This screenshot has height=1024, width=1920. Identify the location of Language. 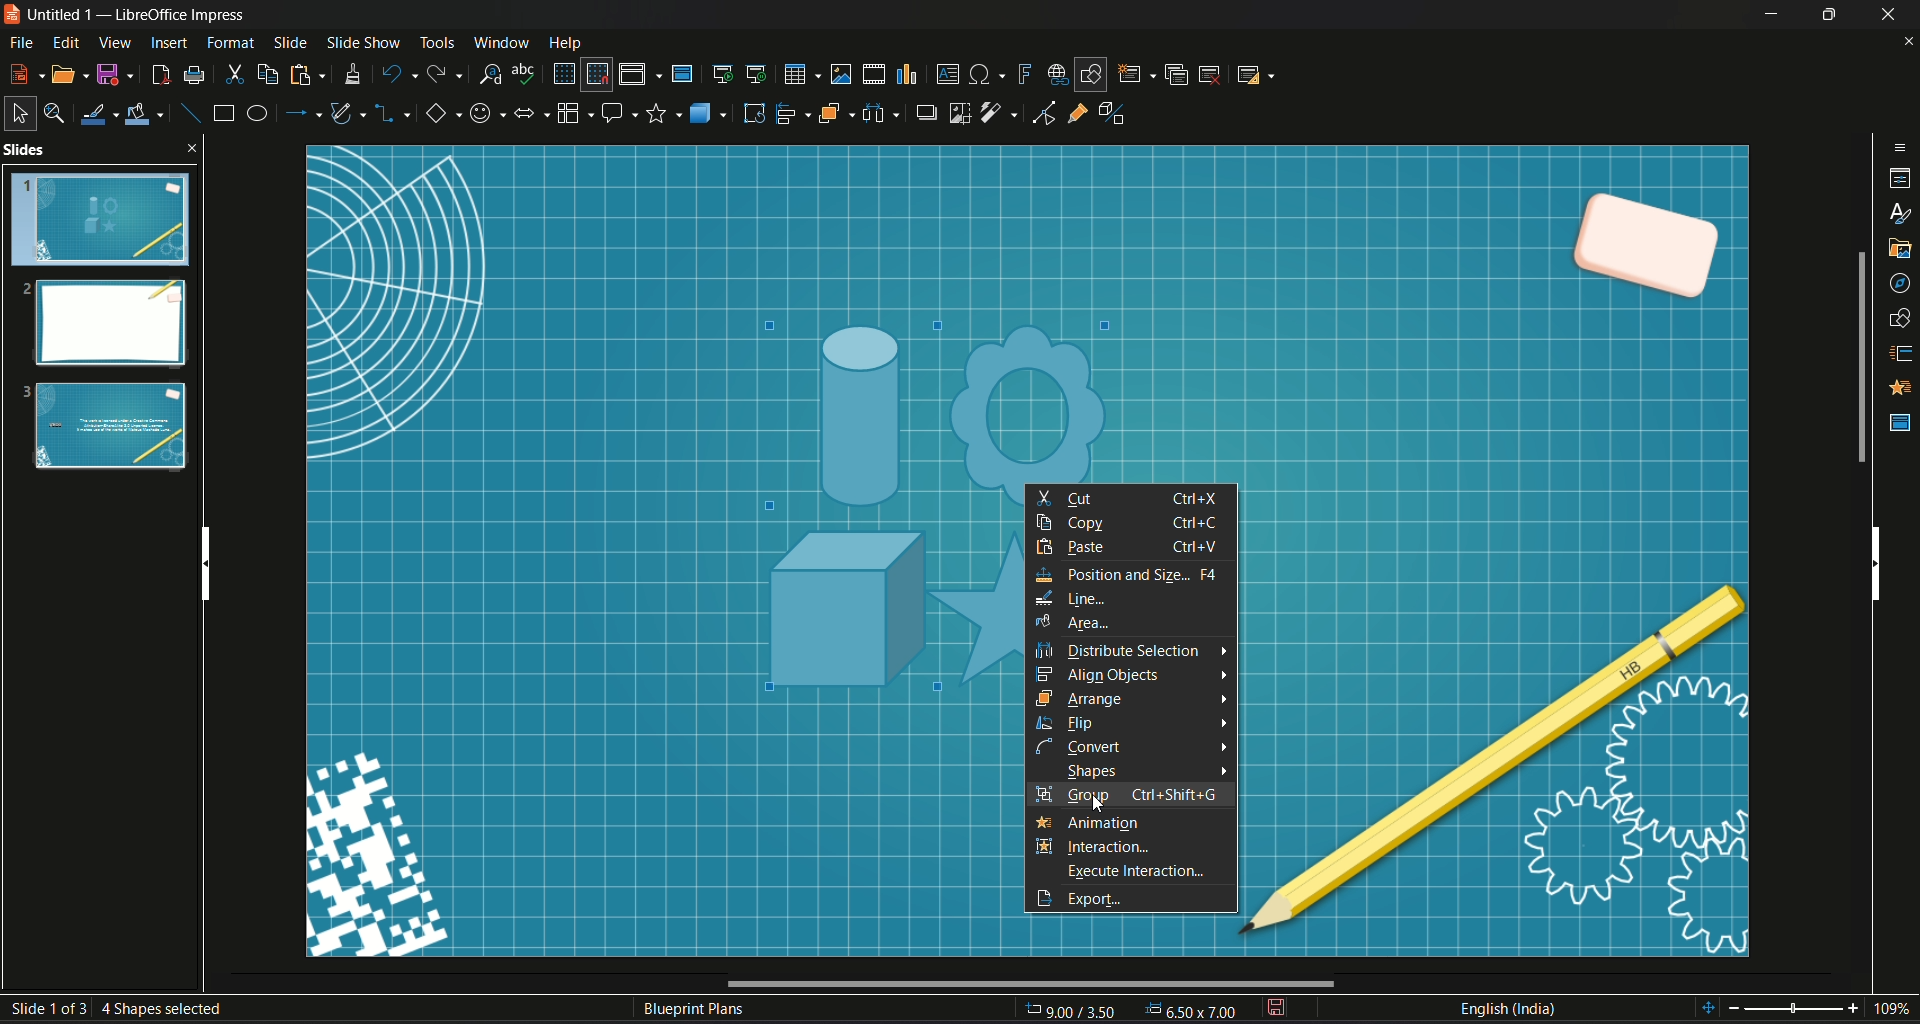
(1507, 1009).